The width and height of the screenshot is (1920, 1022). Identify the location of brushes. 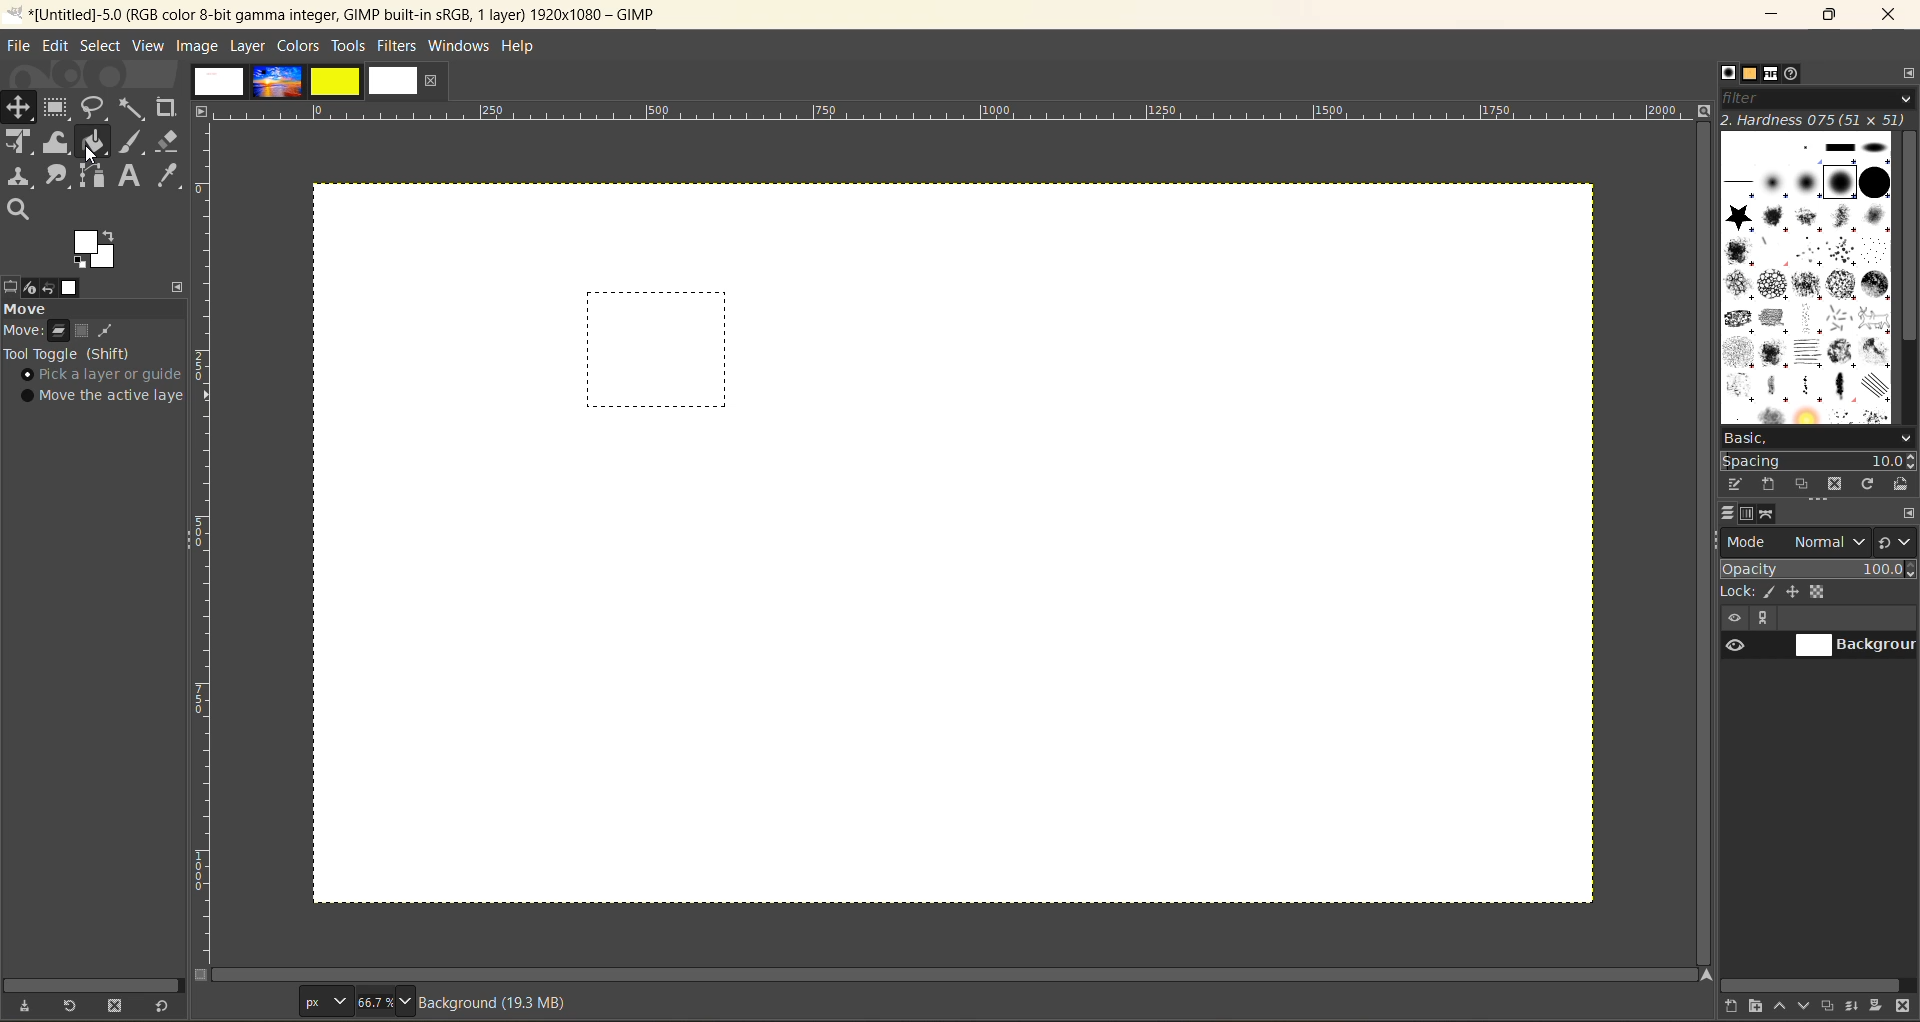
(1723, 72).